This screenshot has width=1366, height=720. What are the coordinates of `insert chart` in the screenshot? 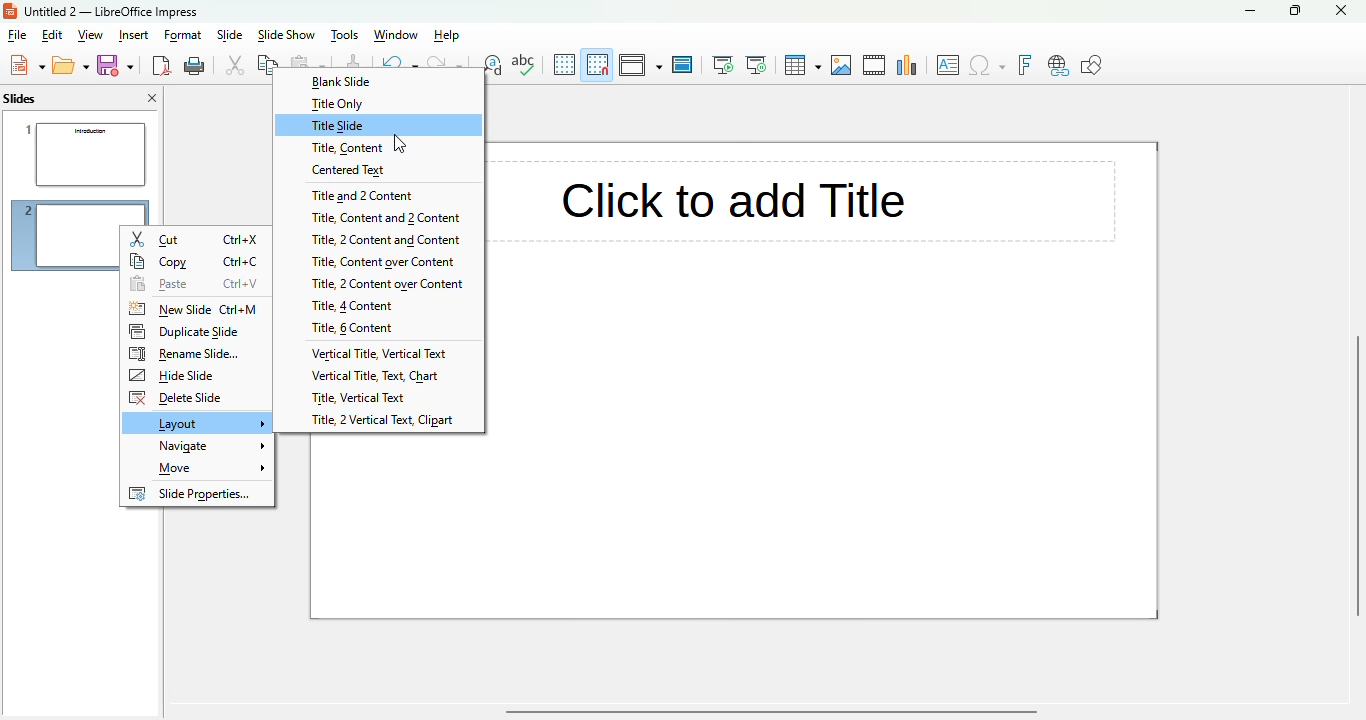 It's located at (908, 65).